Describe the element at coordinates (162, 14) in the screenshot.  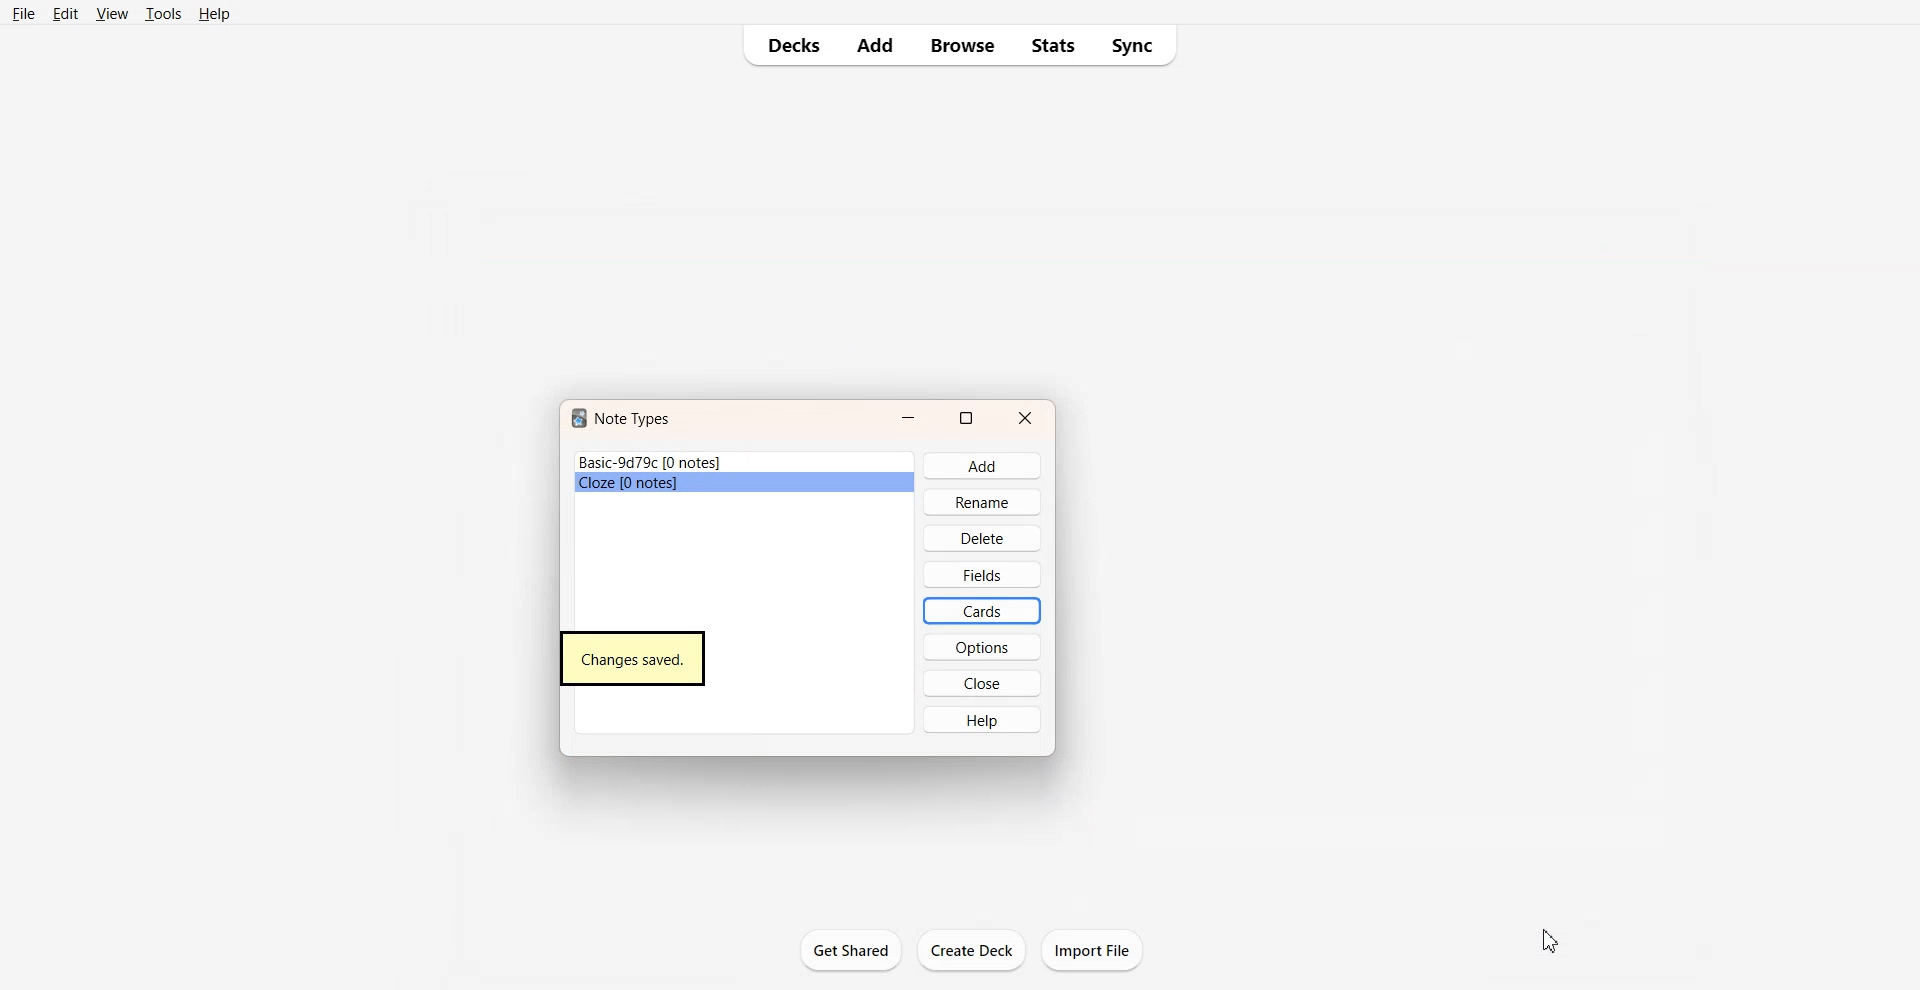
I see `Tools` at that location.